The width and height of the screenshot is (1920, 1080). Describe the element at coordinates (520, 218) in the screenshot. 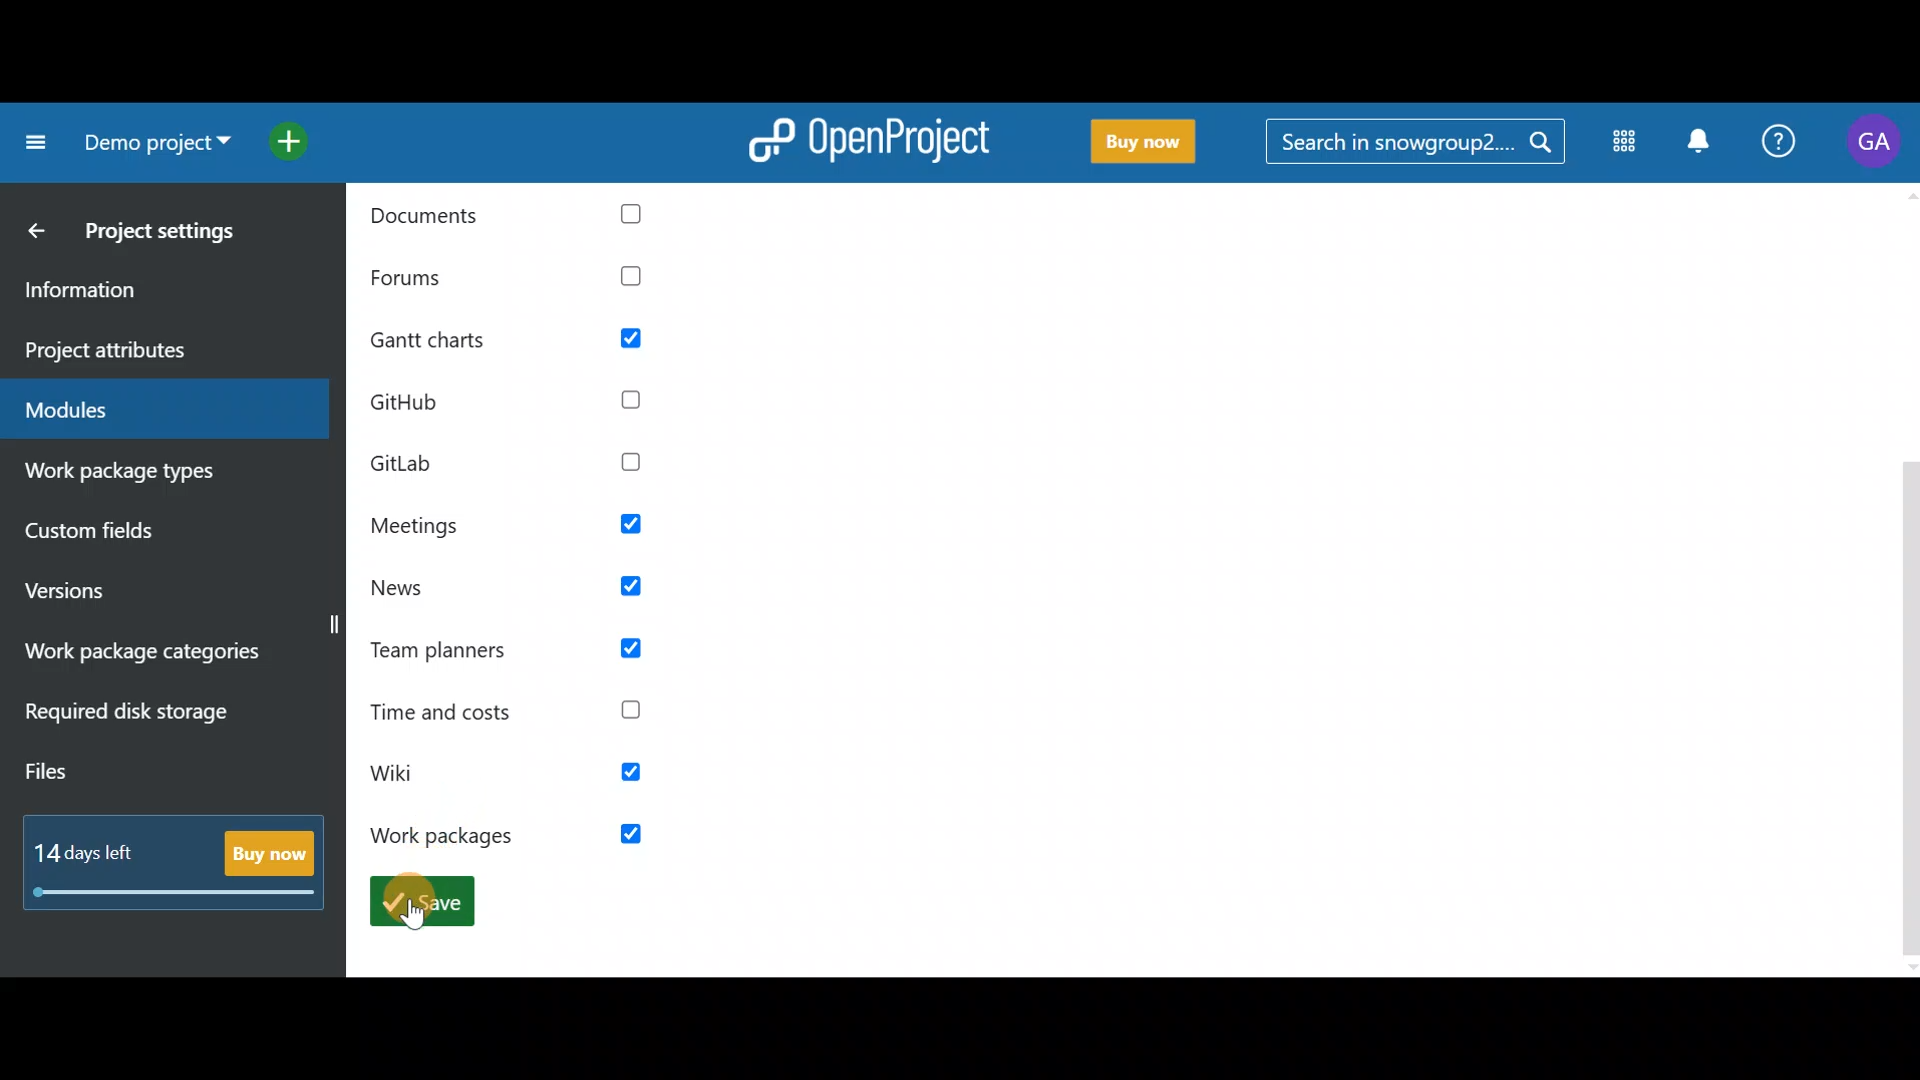

I see `documents` at that location.